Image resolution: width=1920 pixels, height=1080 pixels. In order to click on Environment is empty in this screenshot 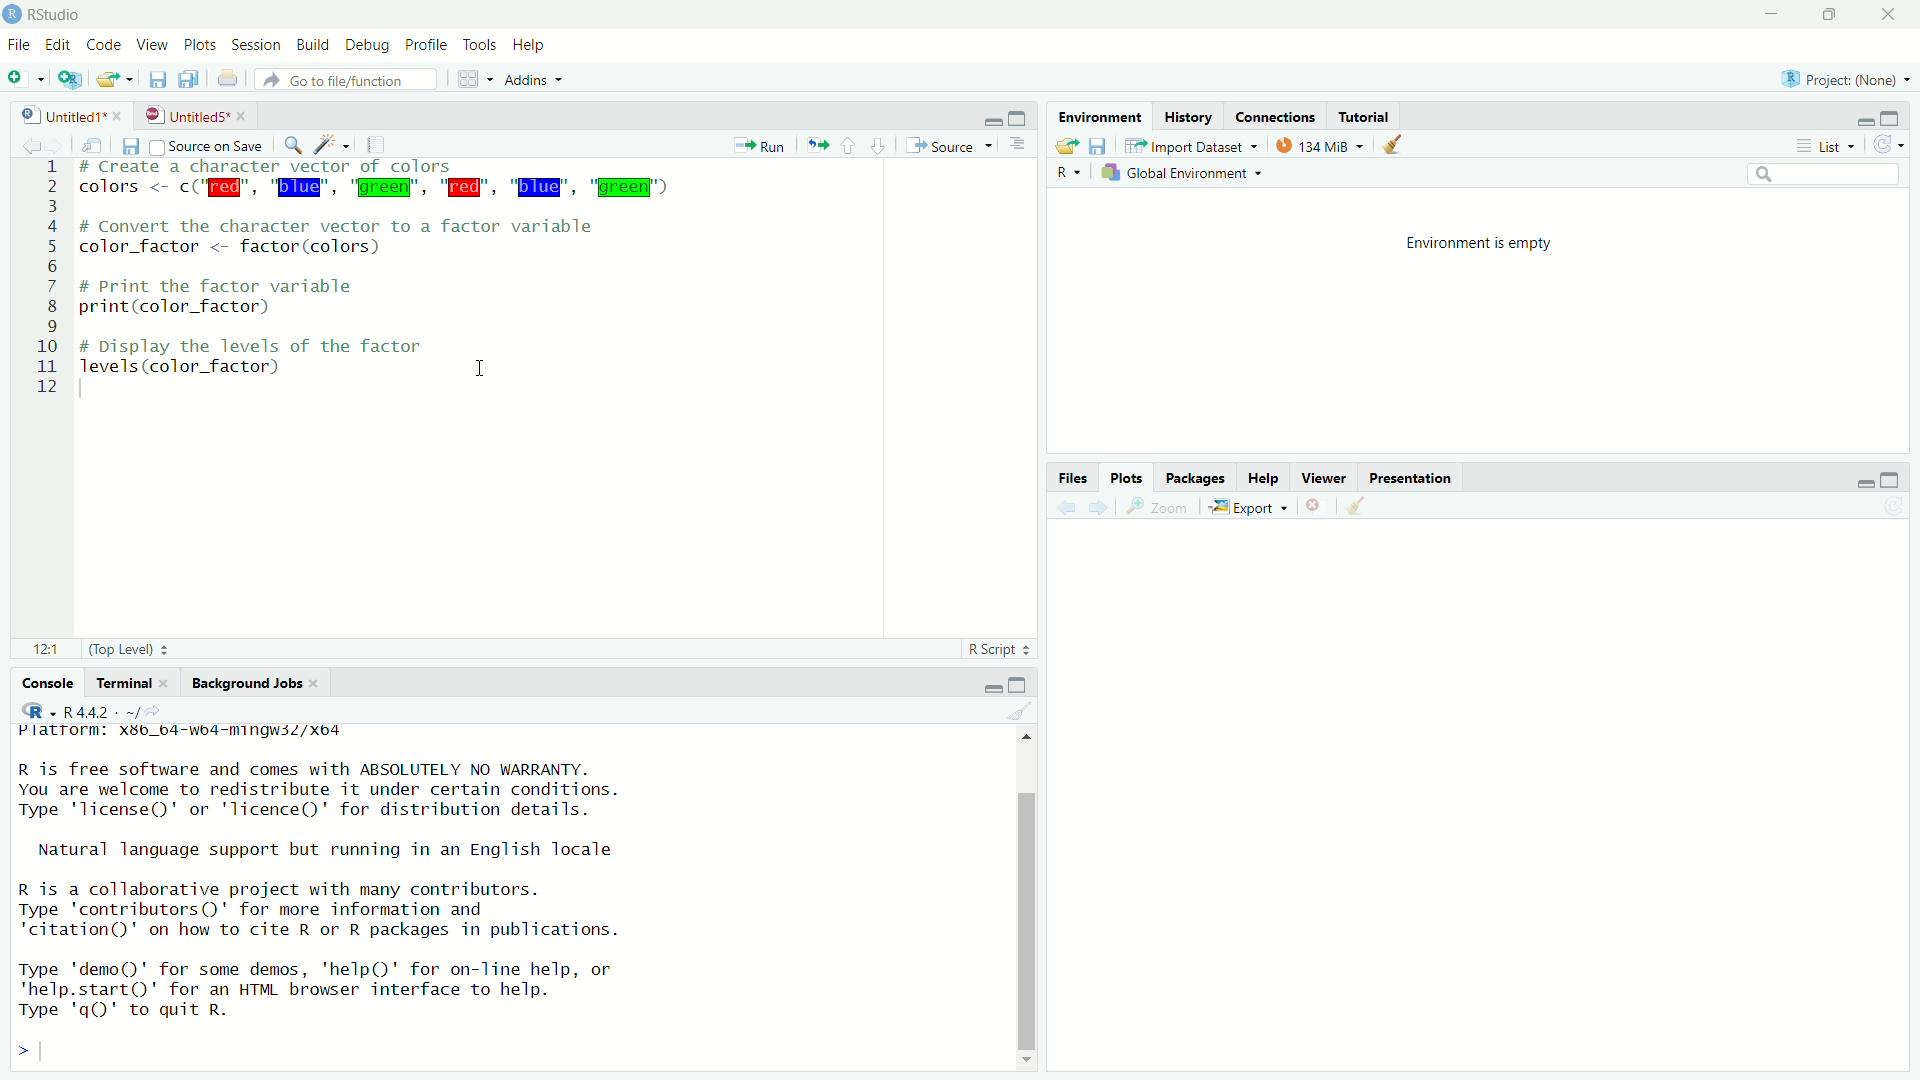, I will do `click(1480, 241)`.